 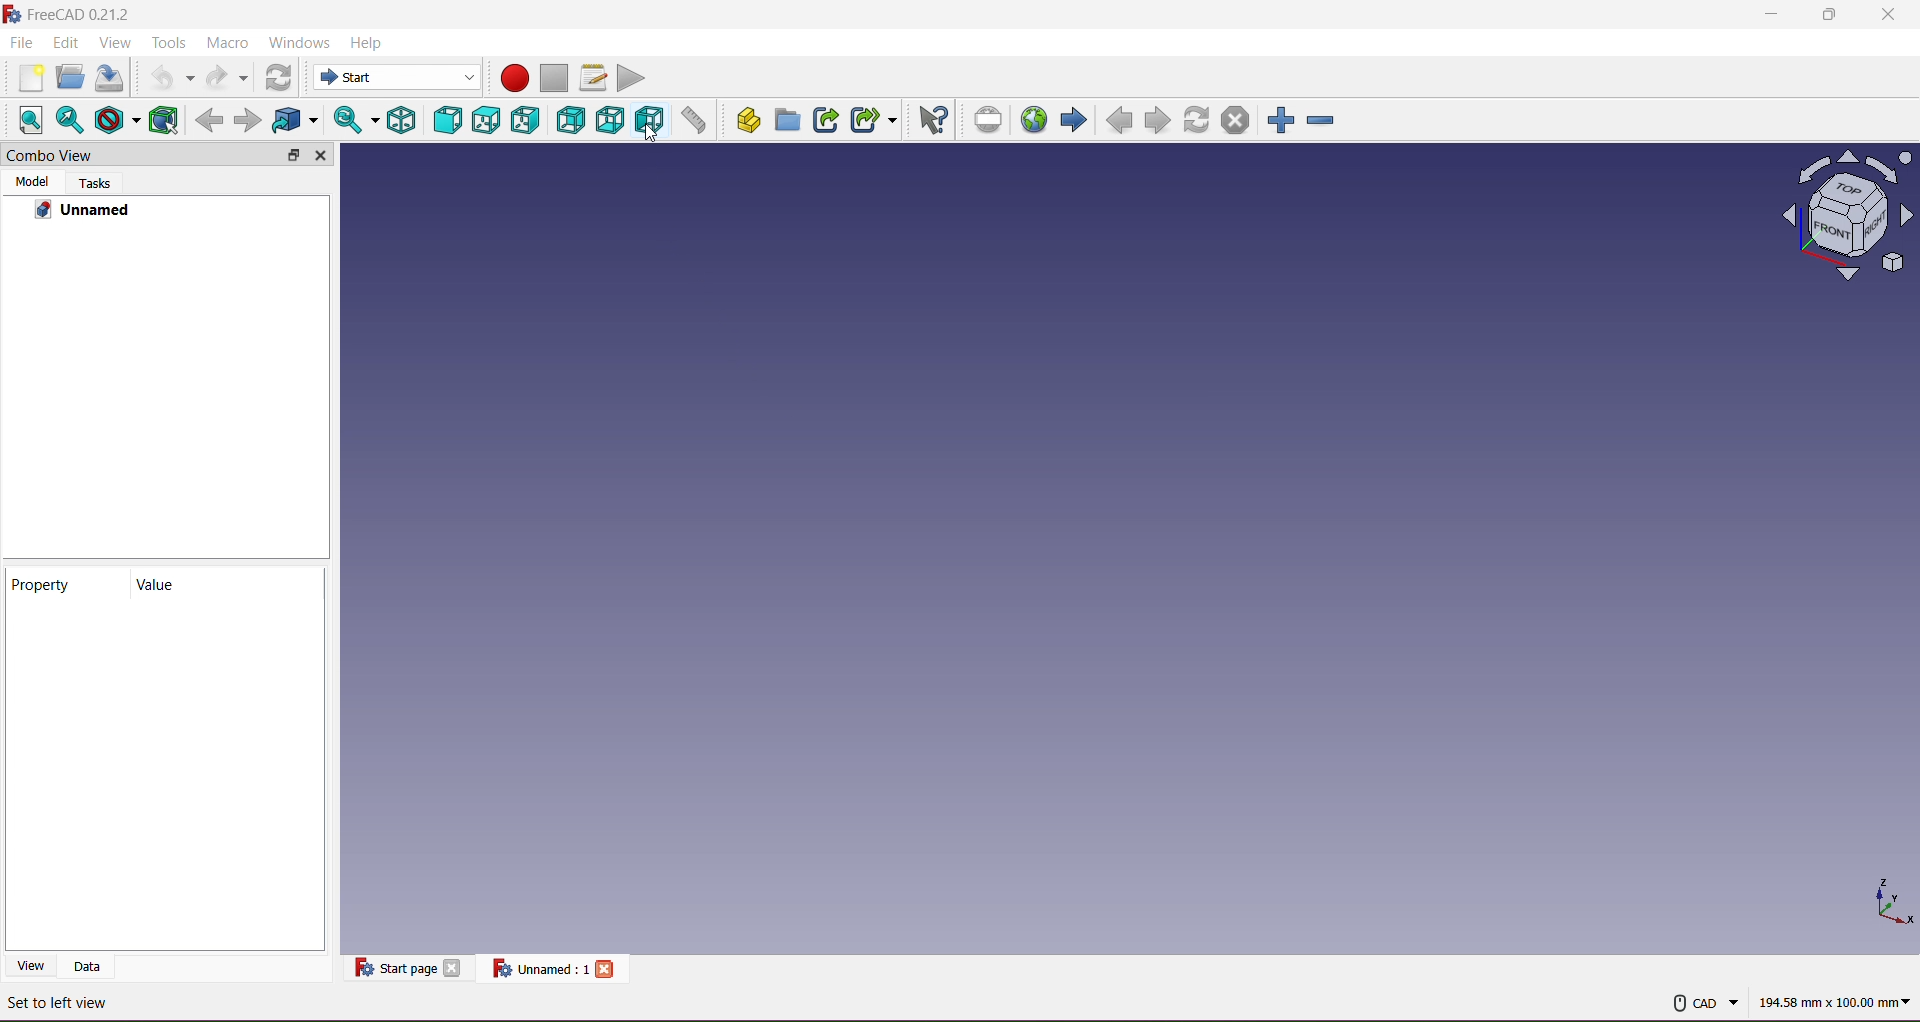 What do you see at coordinates (525, 120) in the screenshot?
I see `Right` at bounding box center [525, 120].